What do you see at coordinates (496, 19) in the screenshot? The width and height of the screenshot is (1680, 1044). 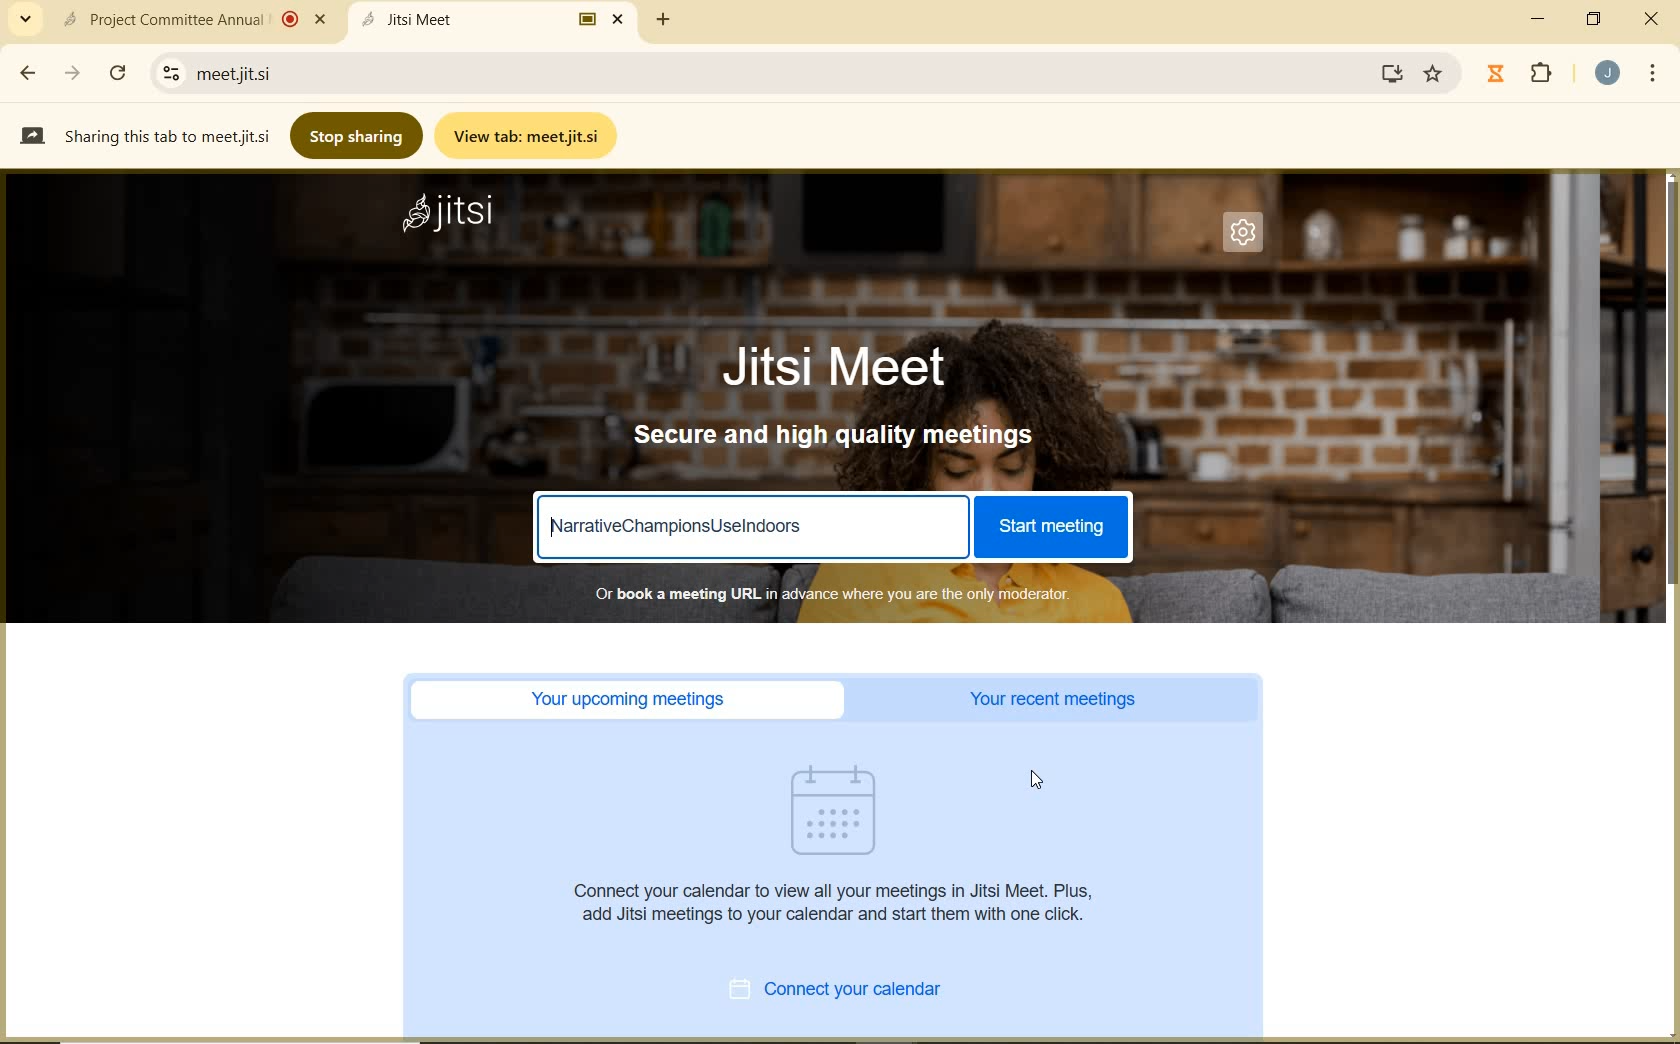 I see `Jitsi Meet` at bounding box center [496, 19].